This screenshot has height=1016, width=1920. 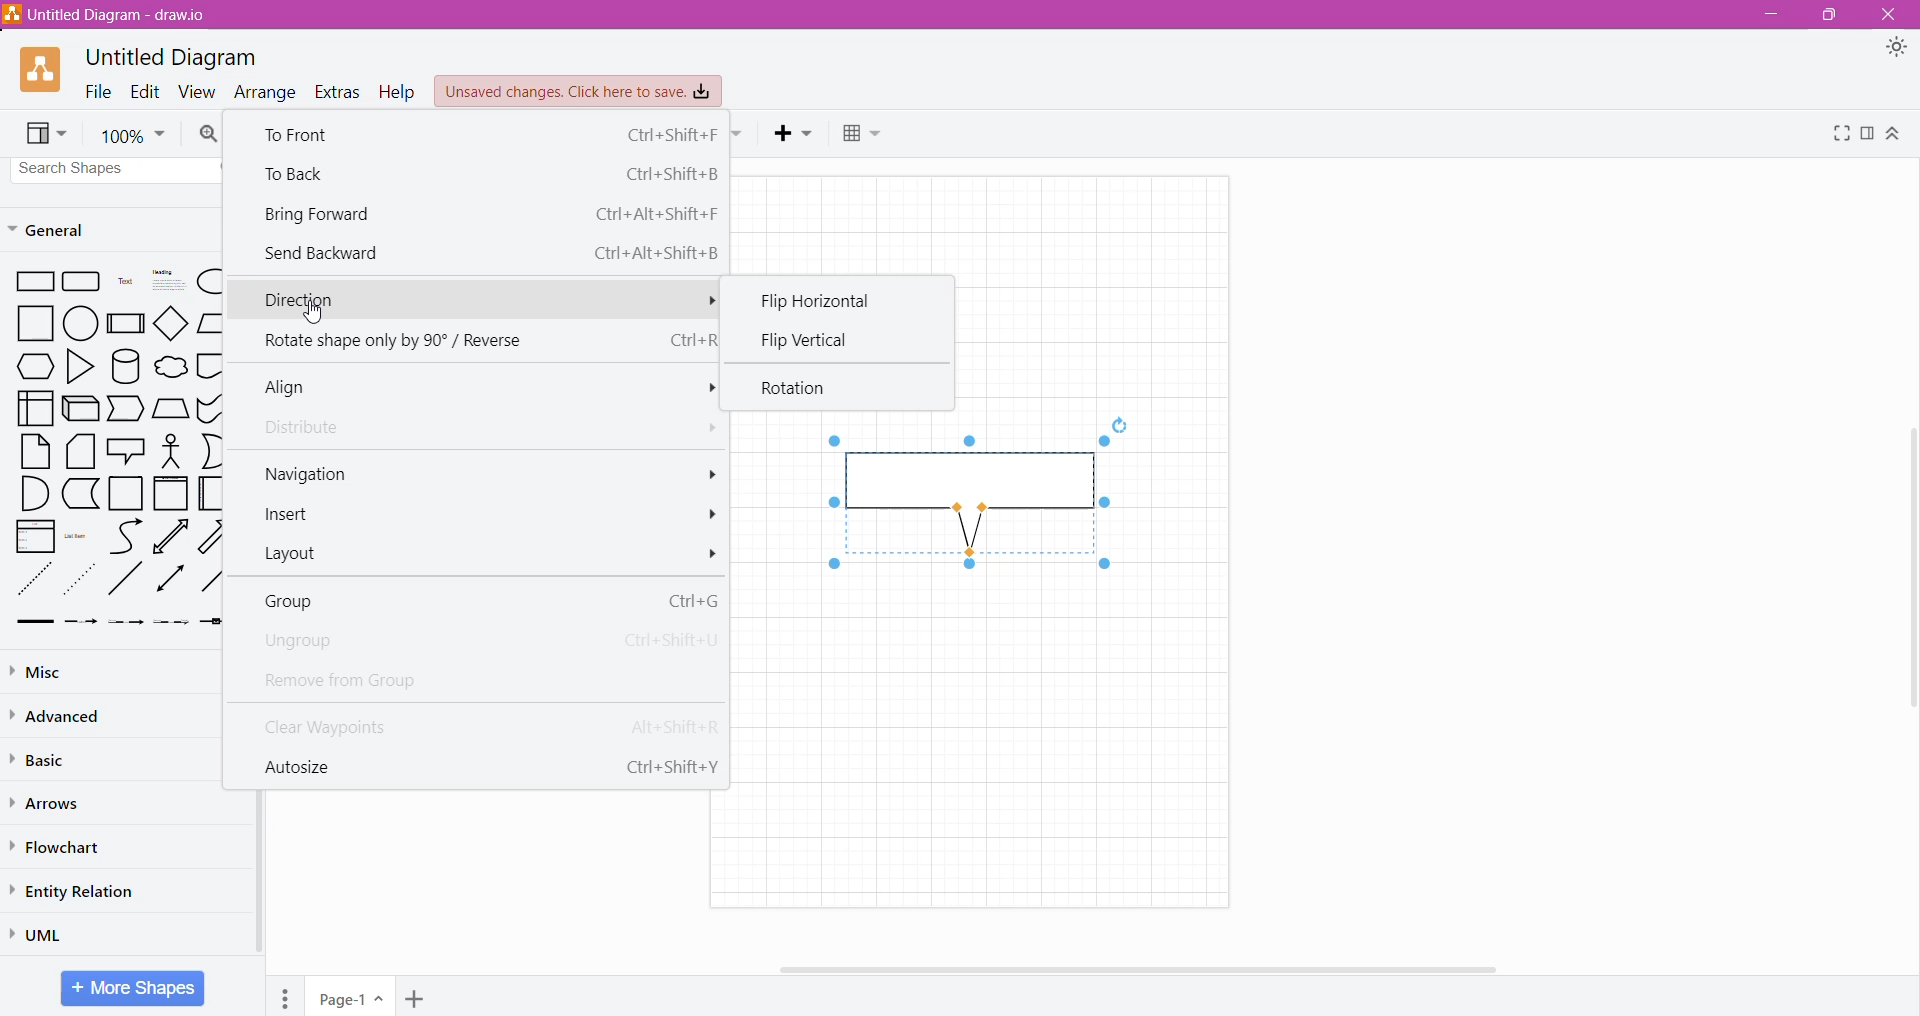 I want to click on Fullscreen, so click(x=1838, y=135).